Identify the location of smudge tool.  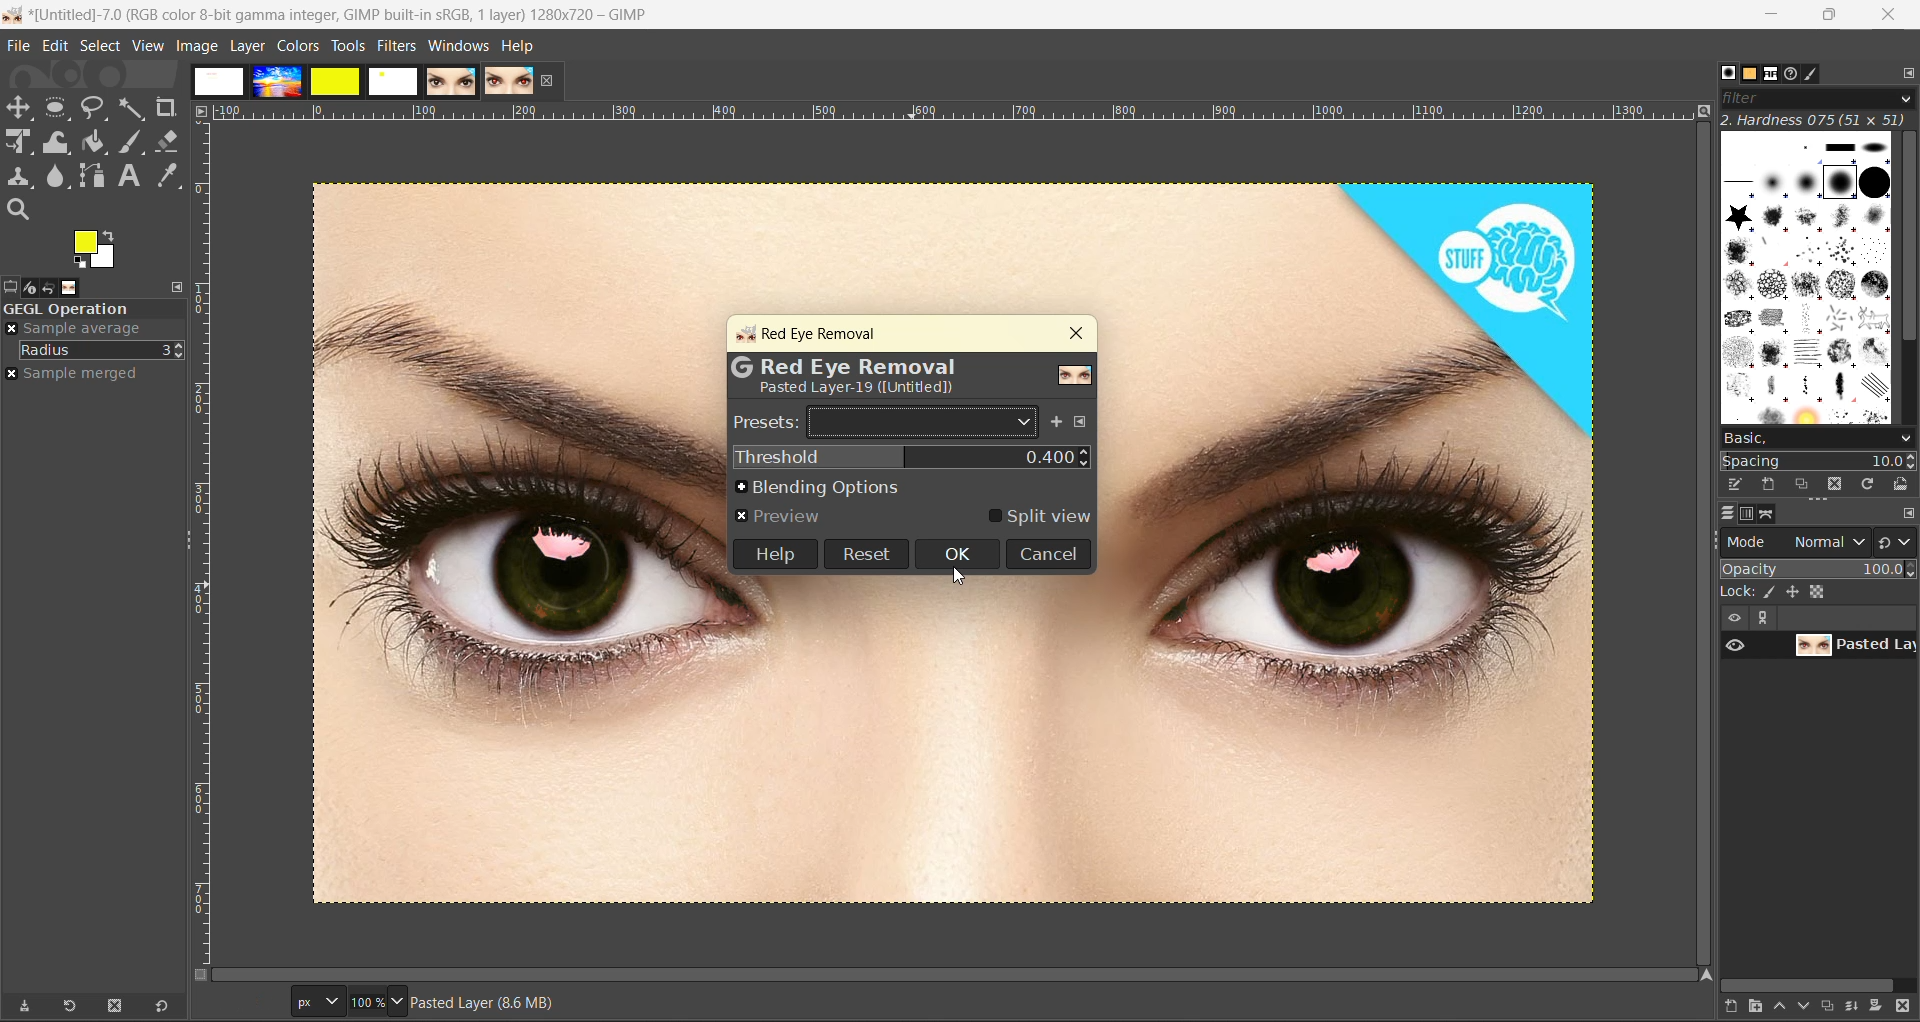
(57, 176).